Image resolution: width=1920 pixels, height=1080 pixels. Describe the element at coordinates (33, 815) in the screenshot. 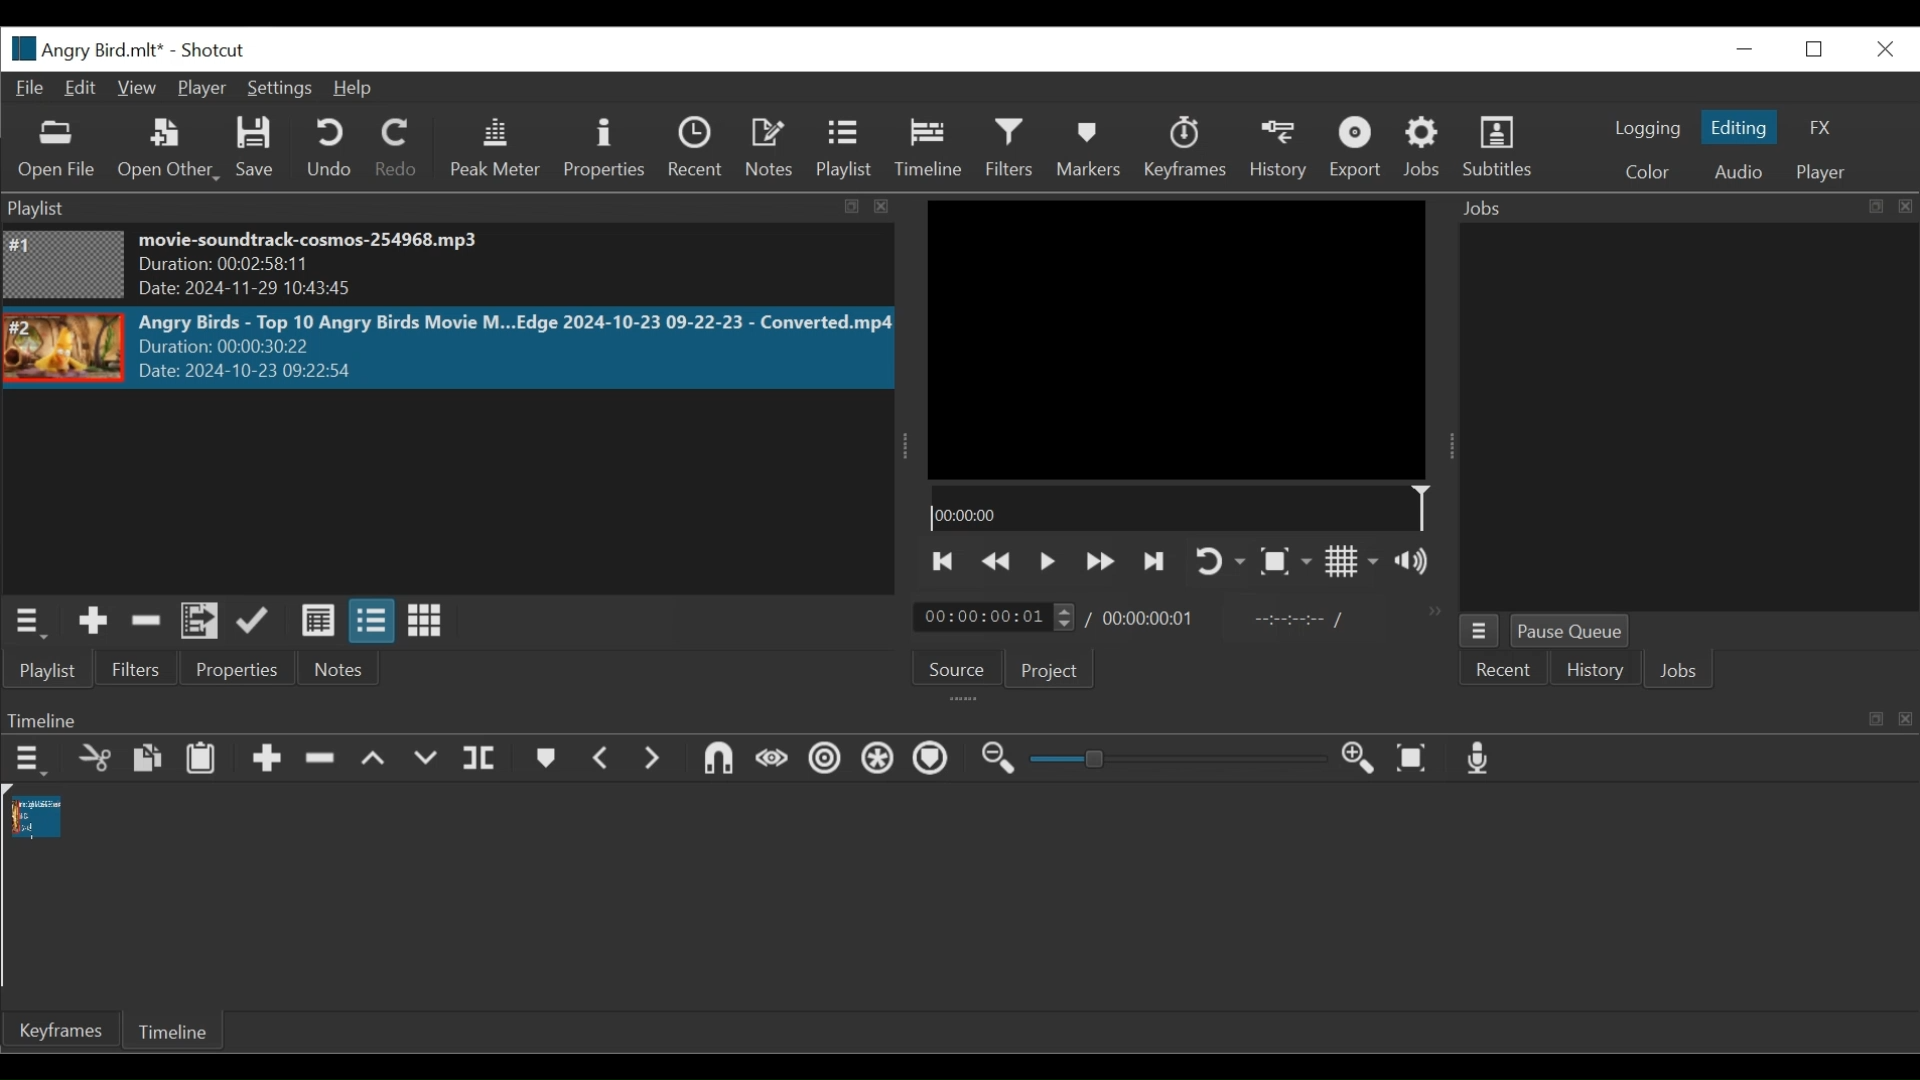

I see `Clip` at that location.